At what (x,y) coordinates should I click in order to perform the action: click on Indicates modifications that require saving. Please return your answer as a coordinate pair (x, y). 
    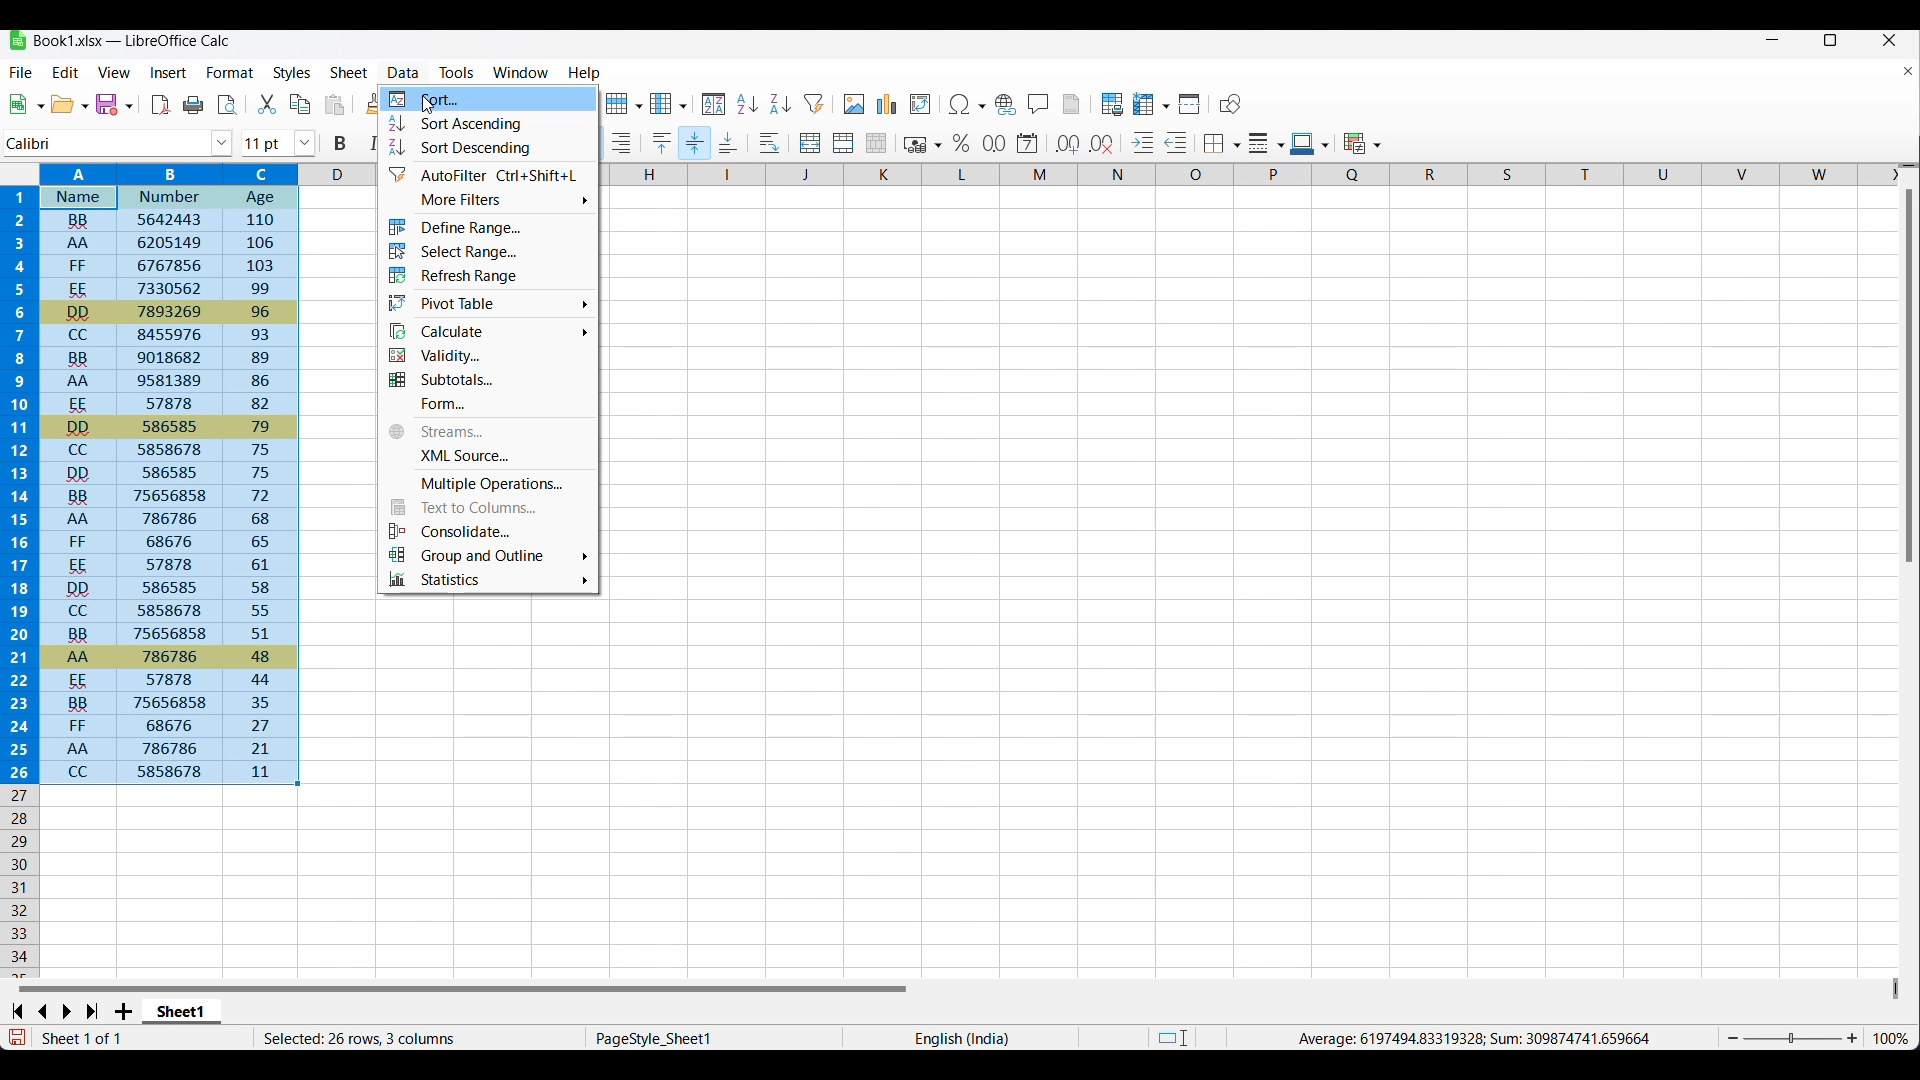
    Looking at the image, I should click on (16, 1037).